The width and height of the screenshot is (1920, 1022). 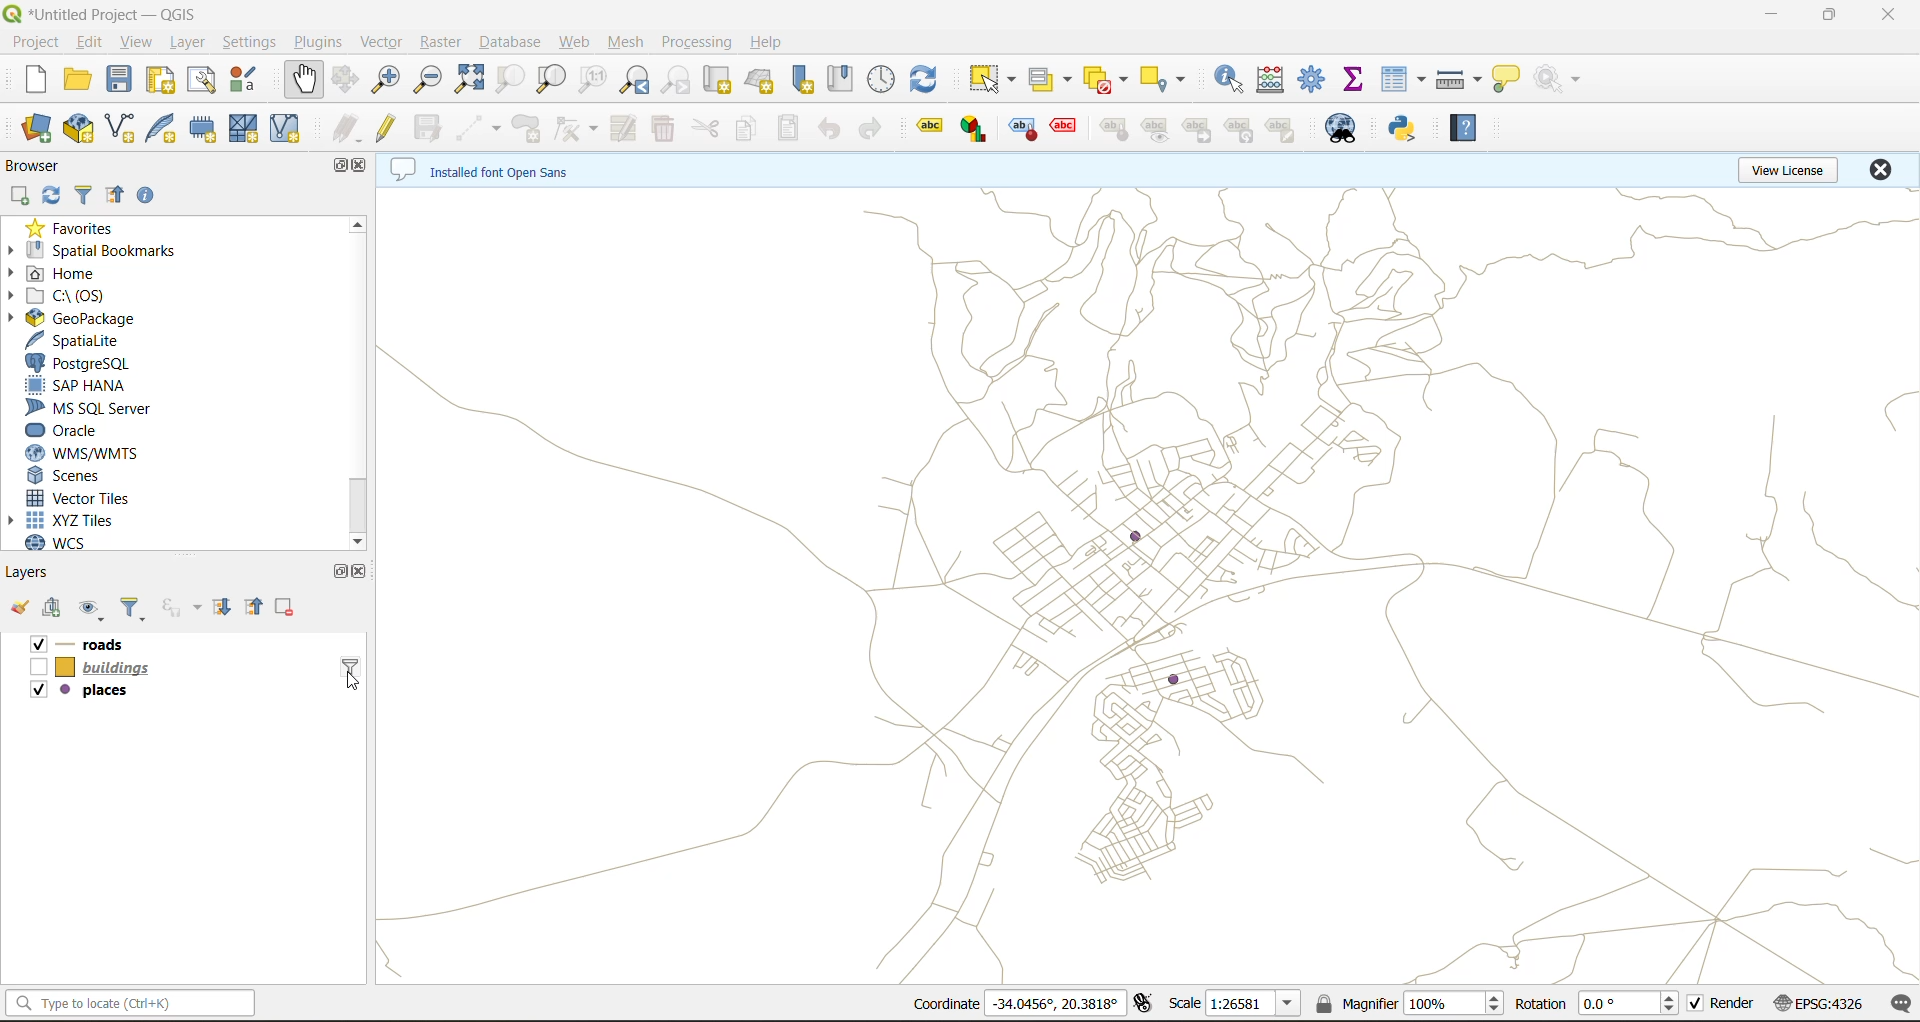 I want to click on delete, so click(x=663, y=124).